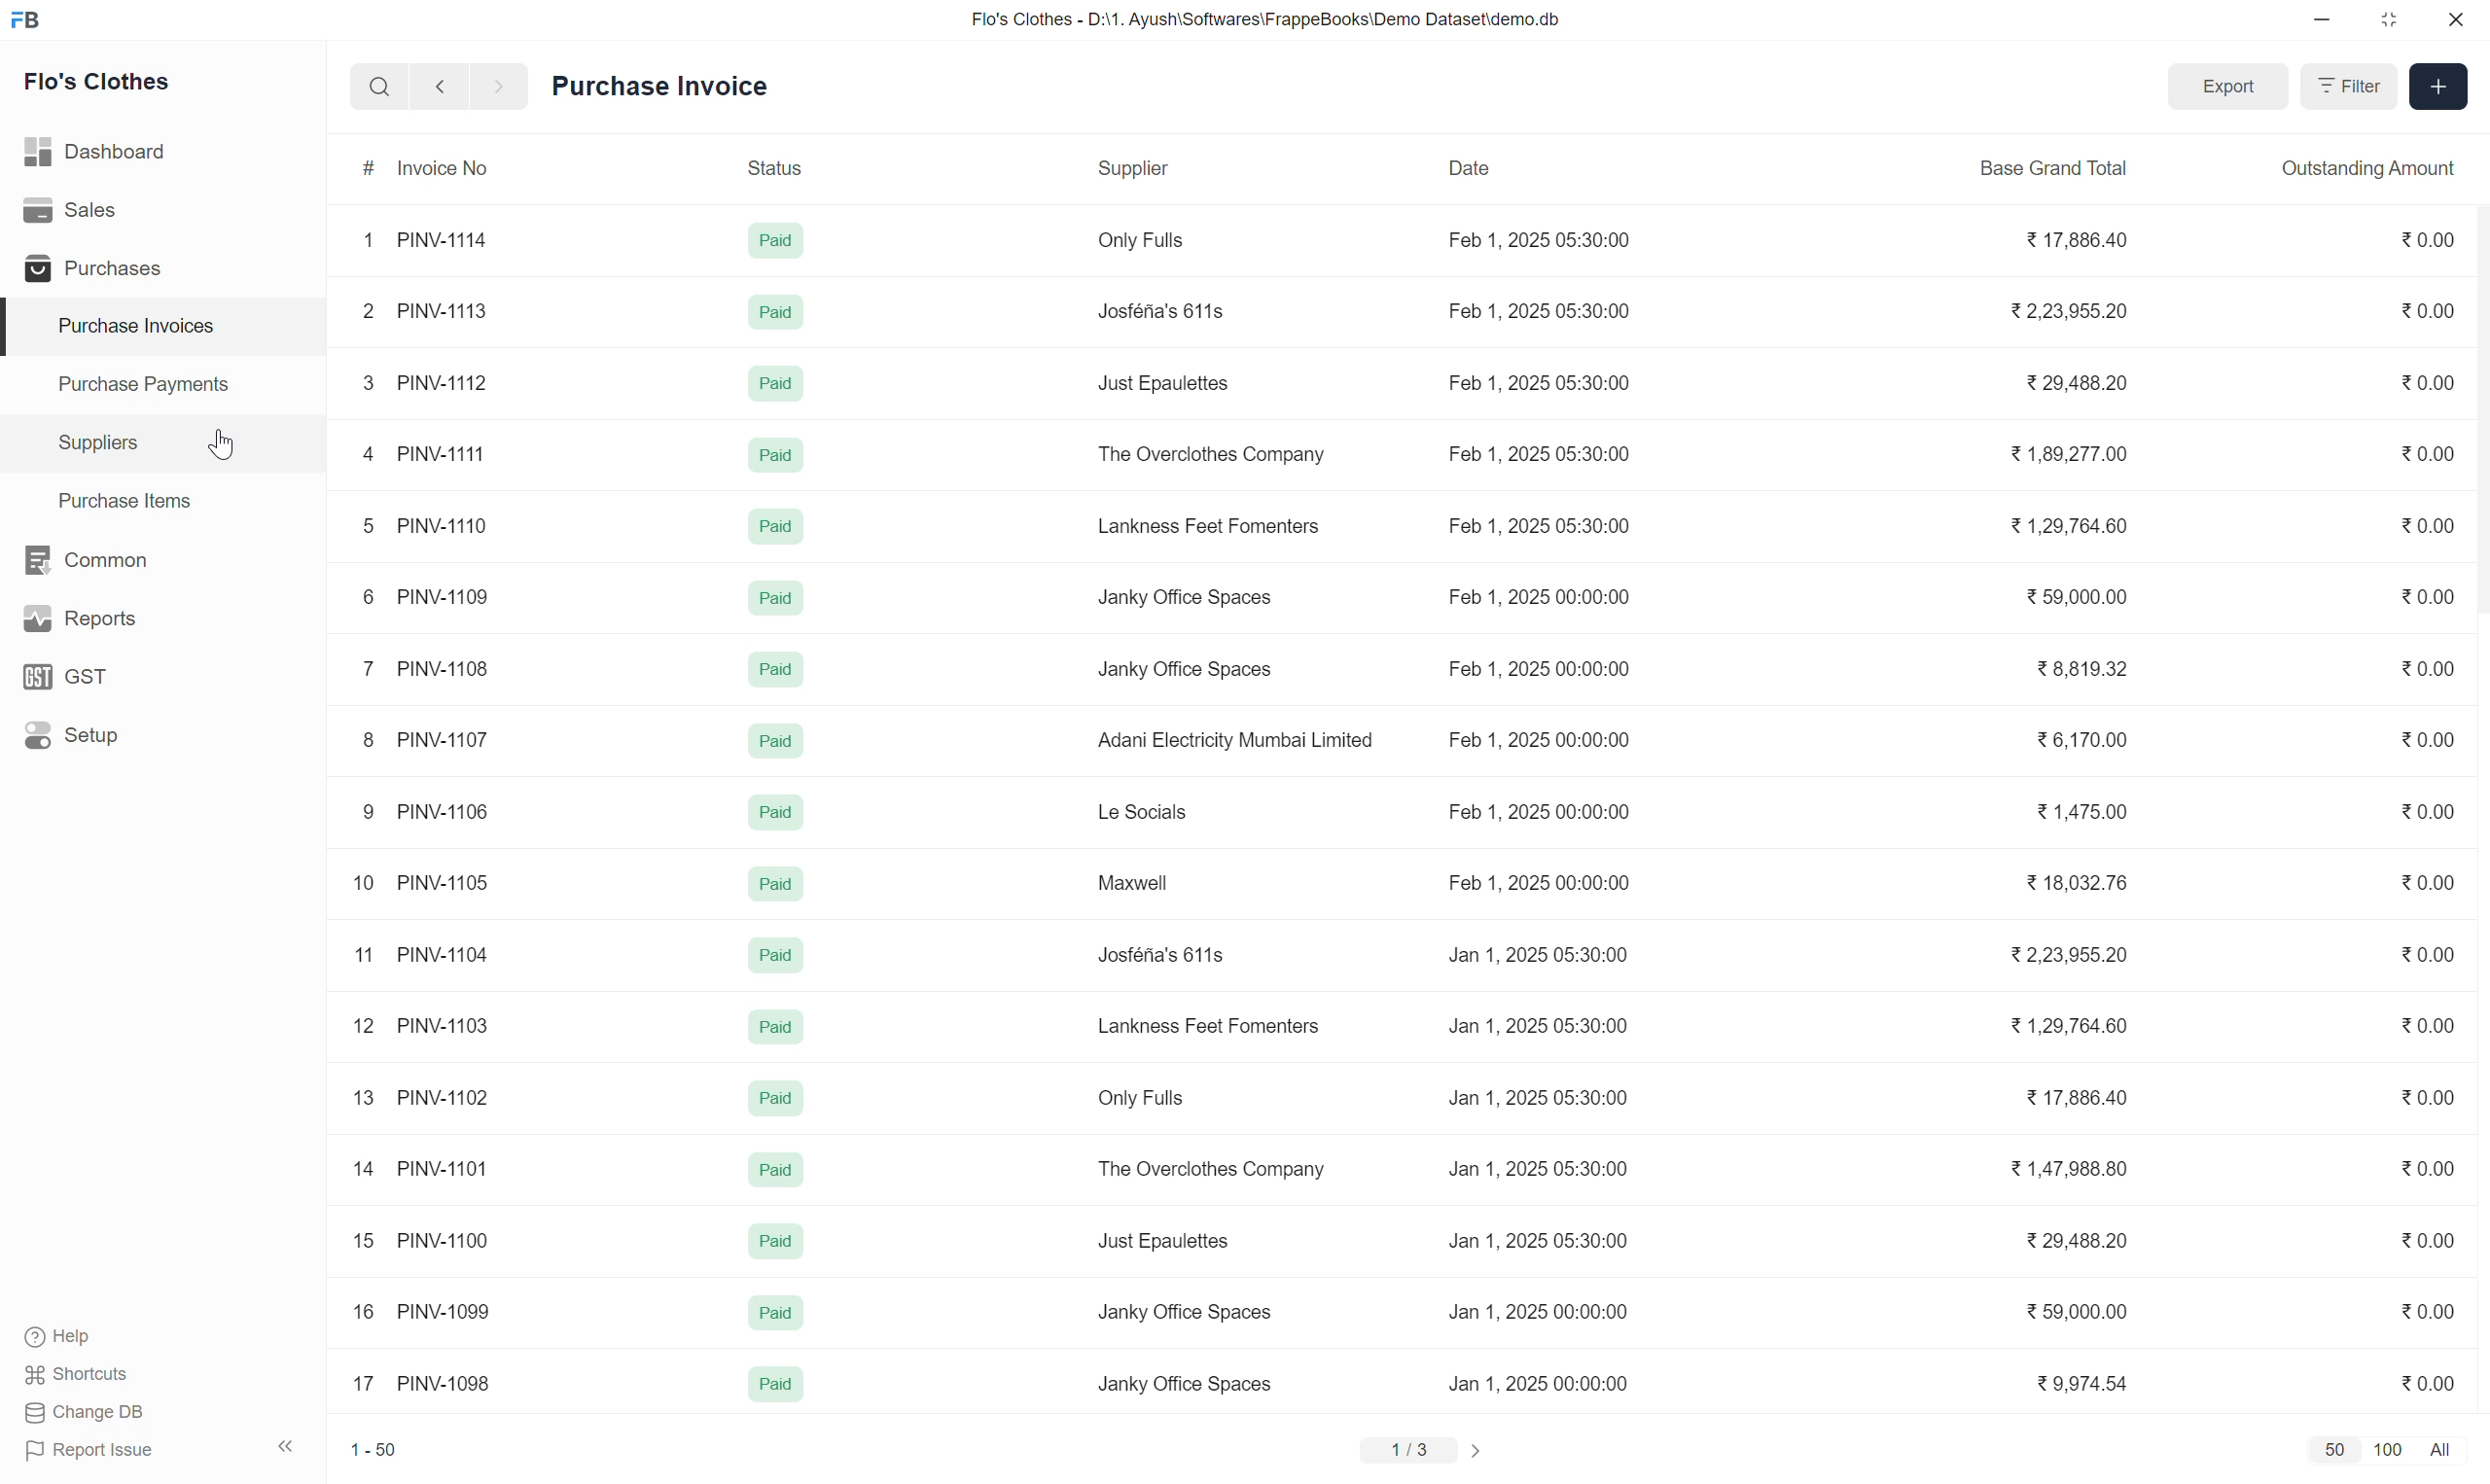 Image resolution: width=2490 pixels, height=1484 pixels. Describe the element at coordinates (776, 241) in the screenshot. I see `Paid` at that location.